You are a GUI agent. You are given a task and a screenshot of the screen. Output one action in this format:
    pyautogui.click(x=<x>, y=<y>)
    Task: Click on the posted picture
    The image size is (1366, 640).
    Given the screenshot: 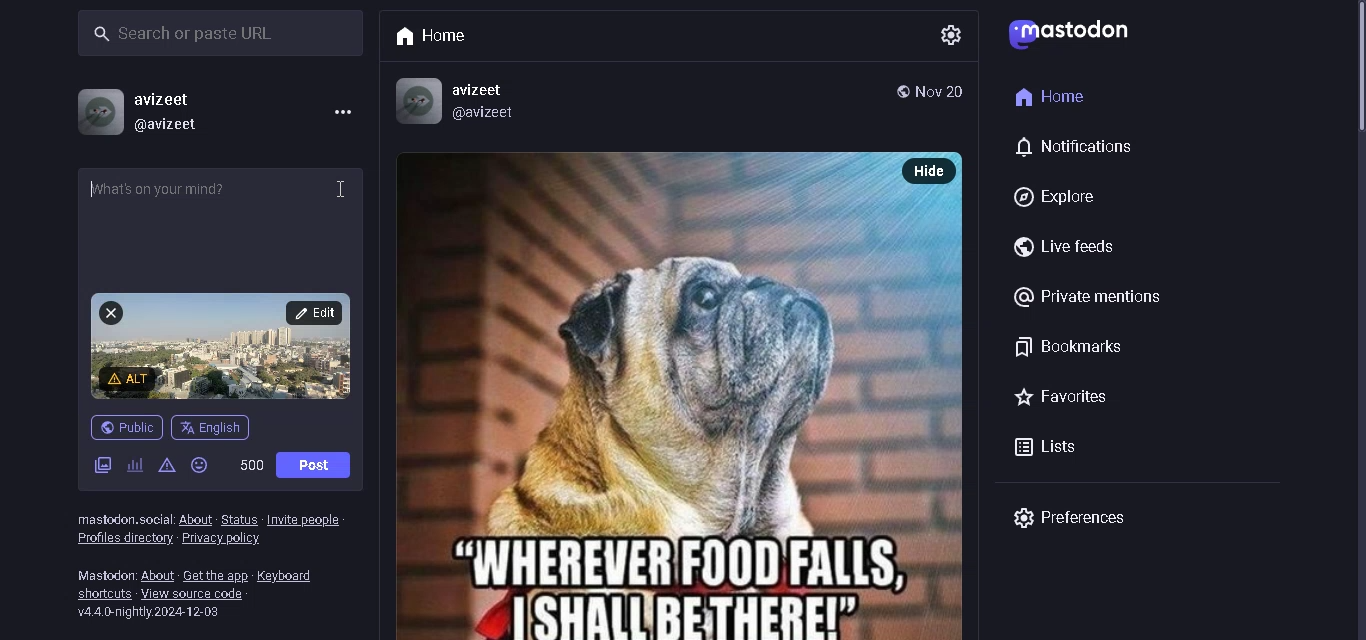 What is the action you would take?
    pyautogui.click(x=645, y=395)
    